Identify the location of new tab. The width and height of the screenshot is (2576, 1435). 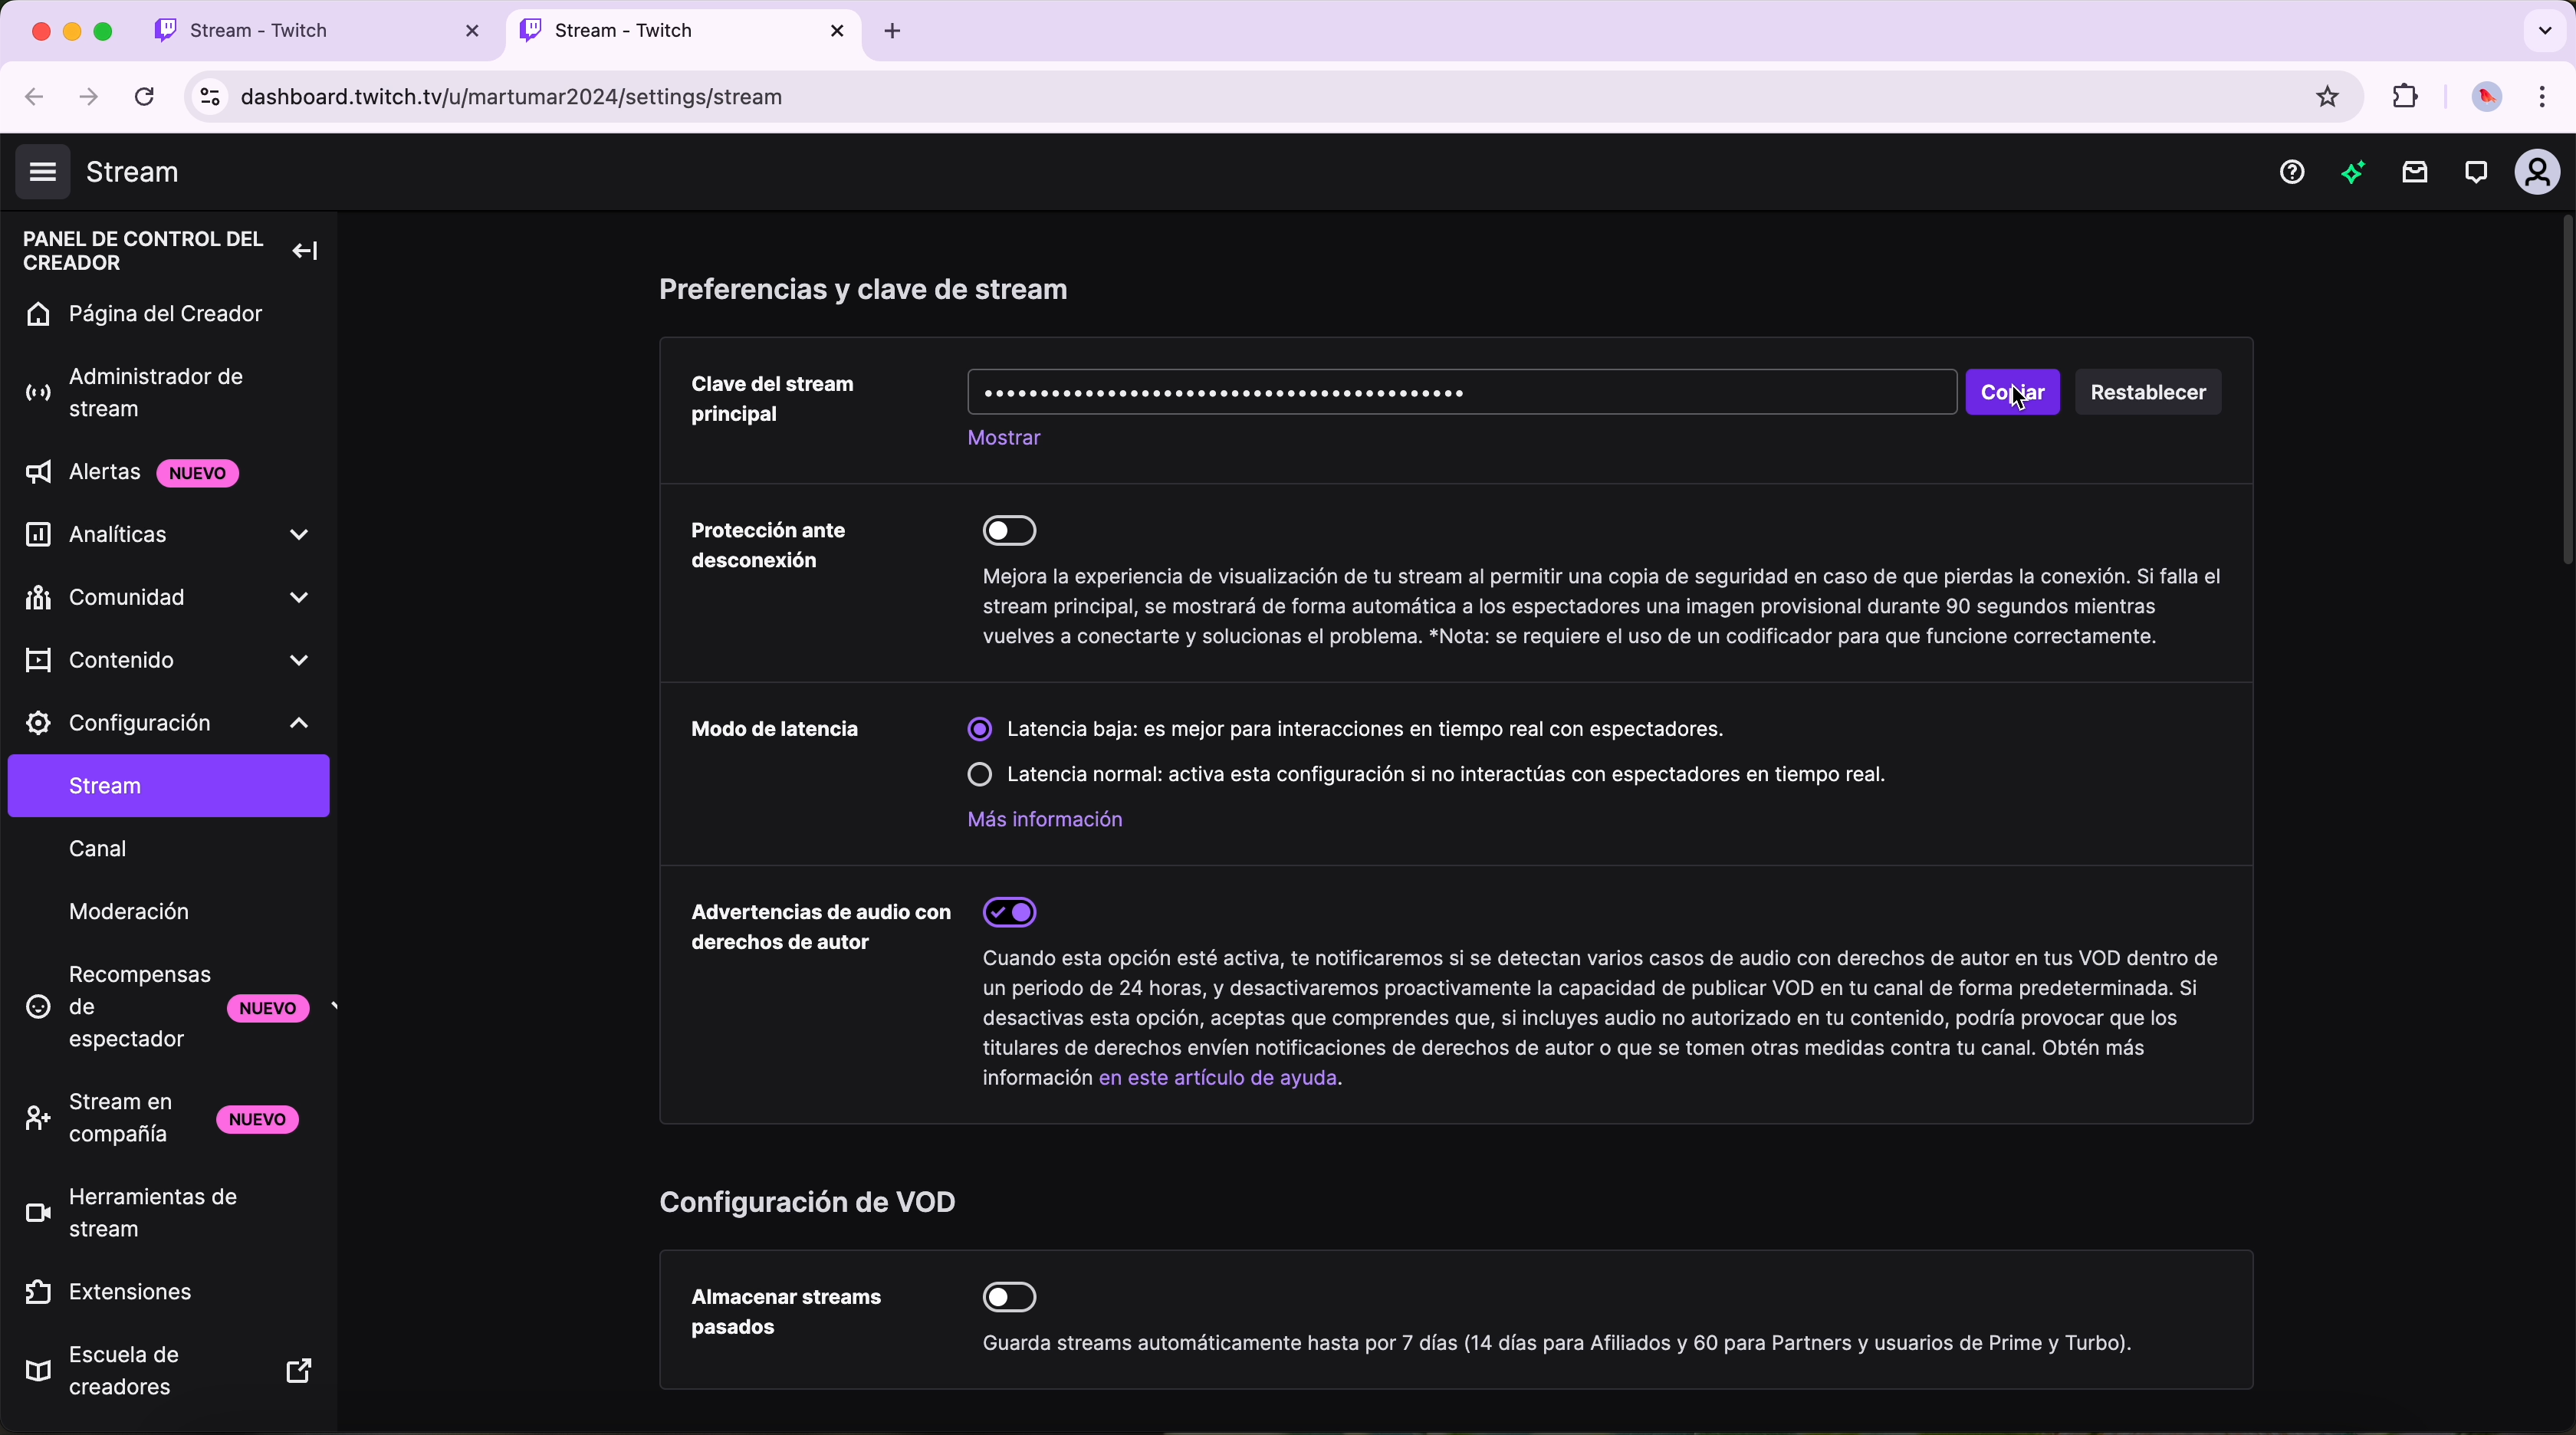
(901, 32).